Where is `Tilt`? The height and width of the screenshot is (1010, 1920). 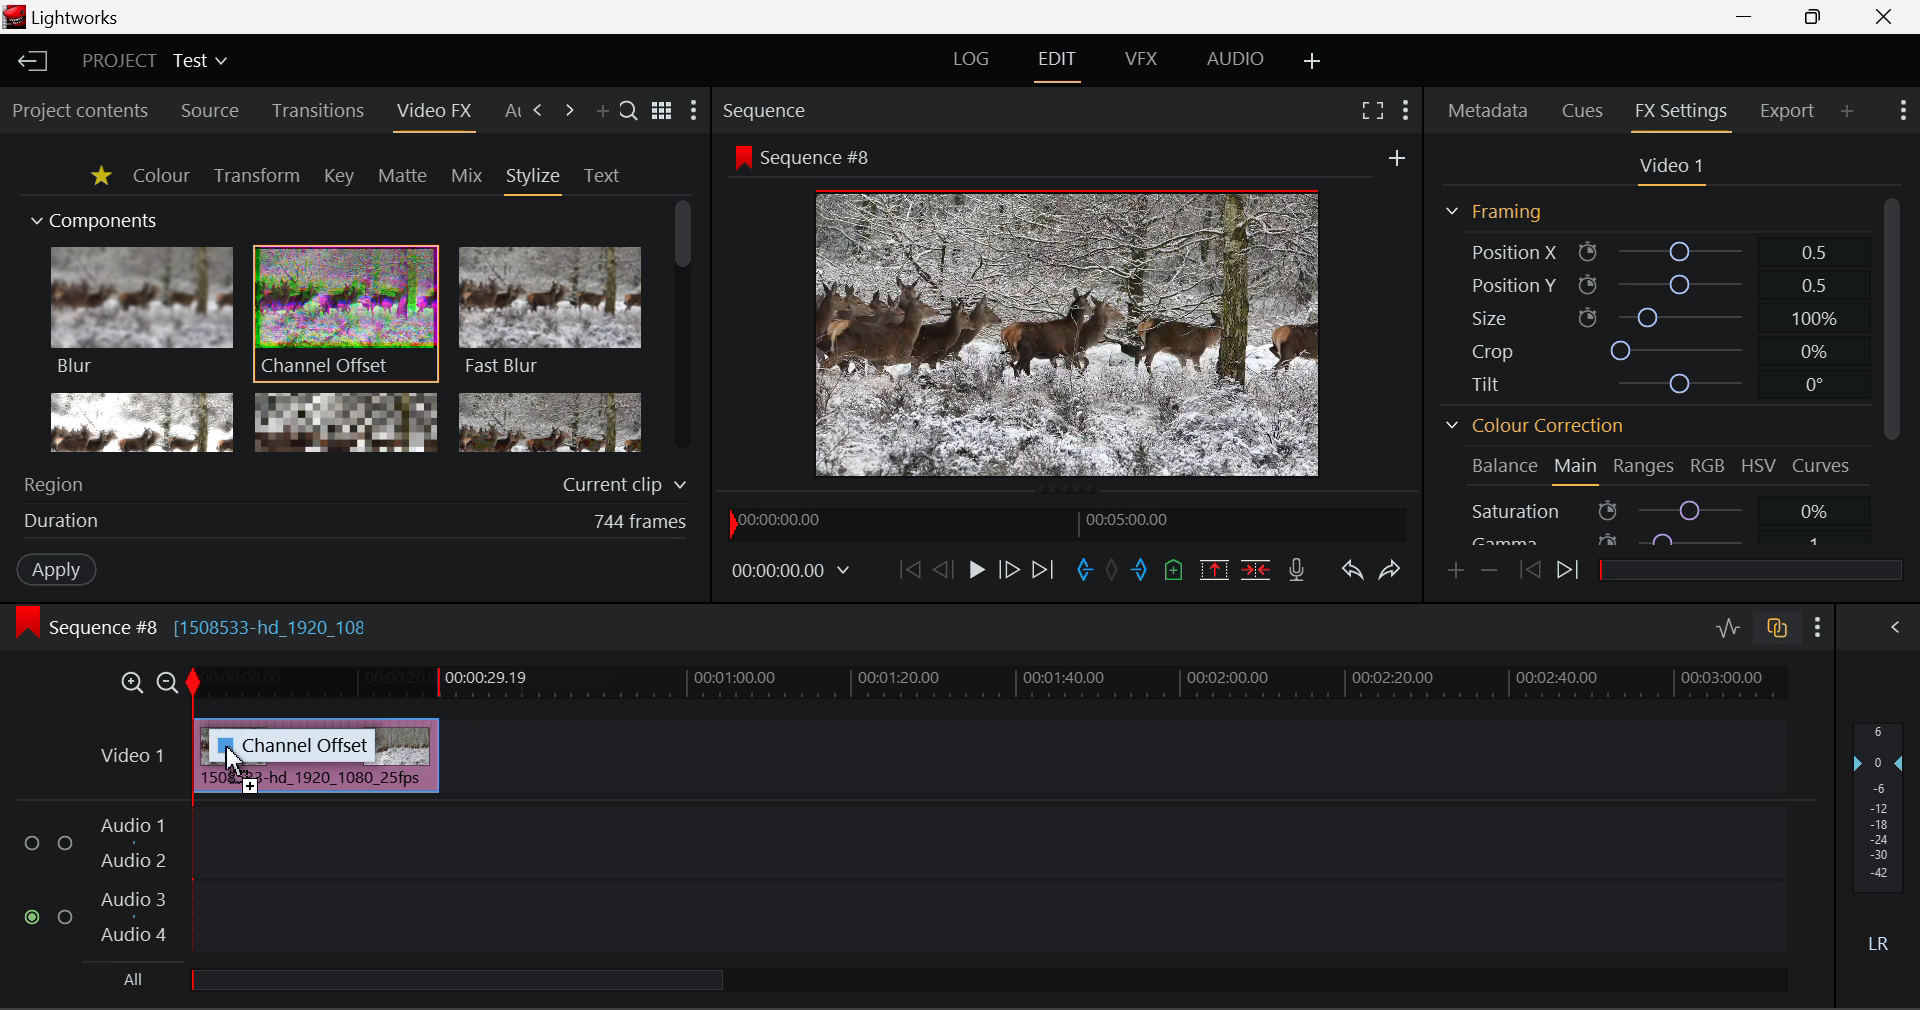 Tilt is located at coordinates (1658, 383).